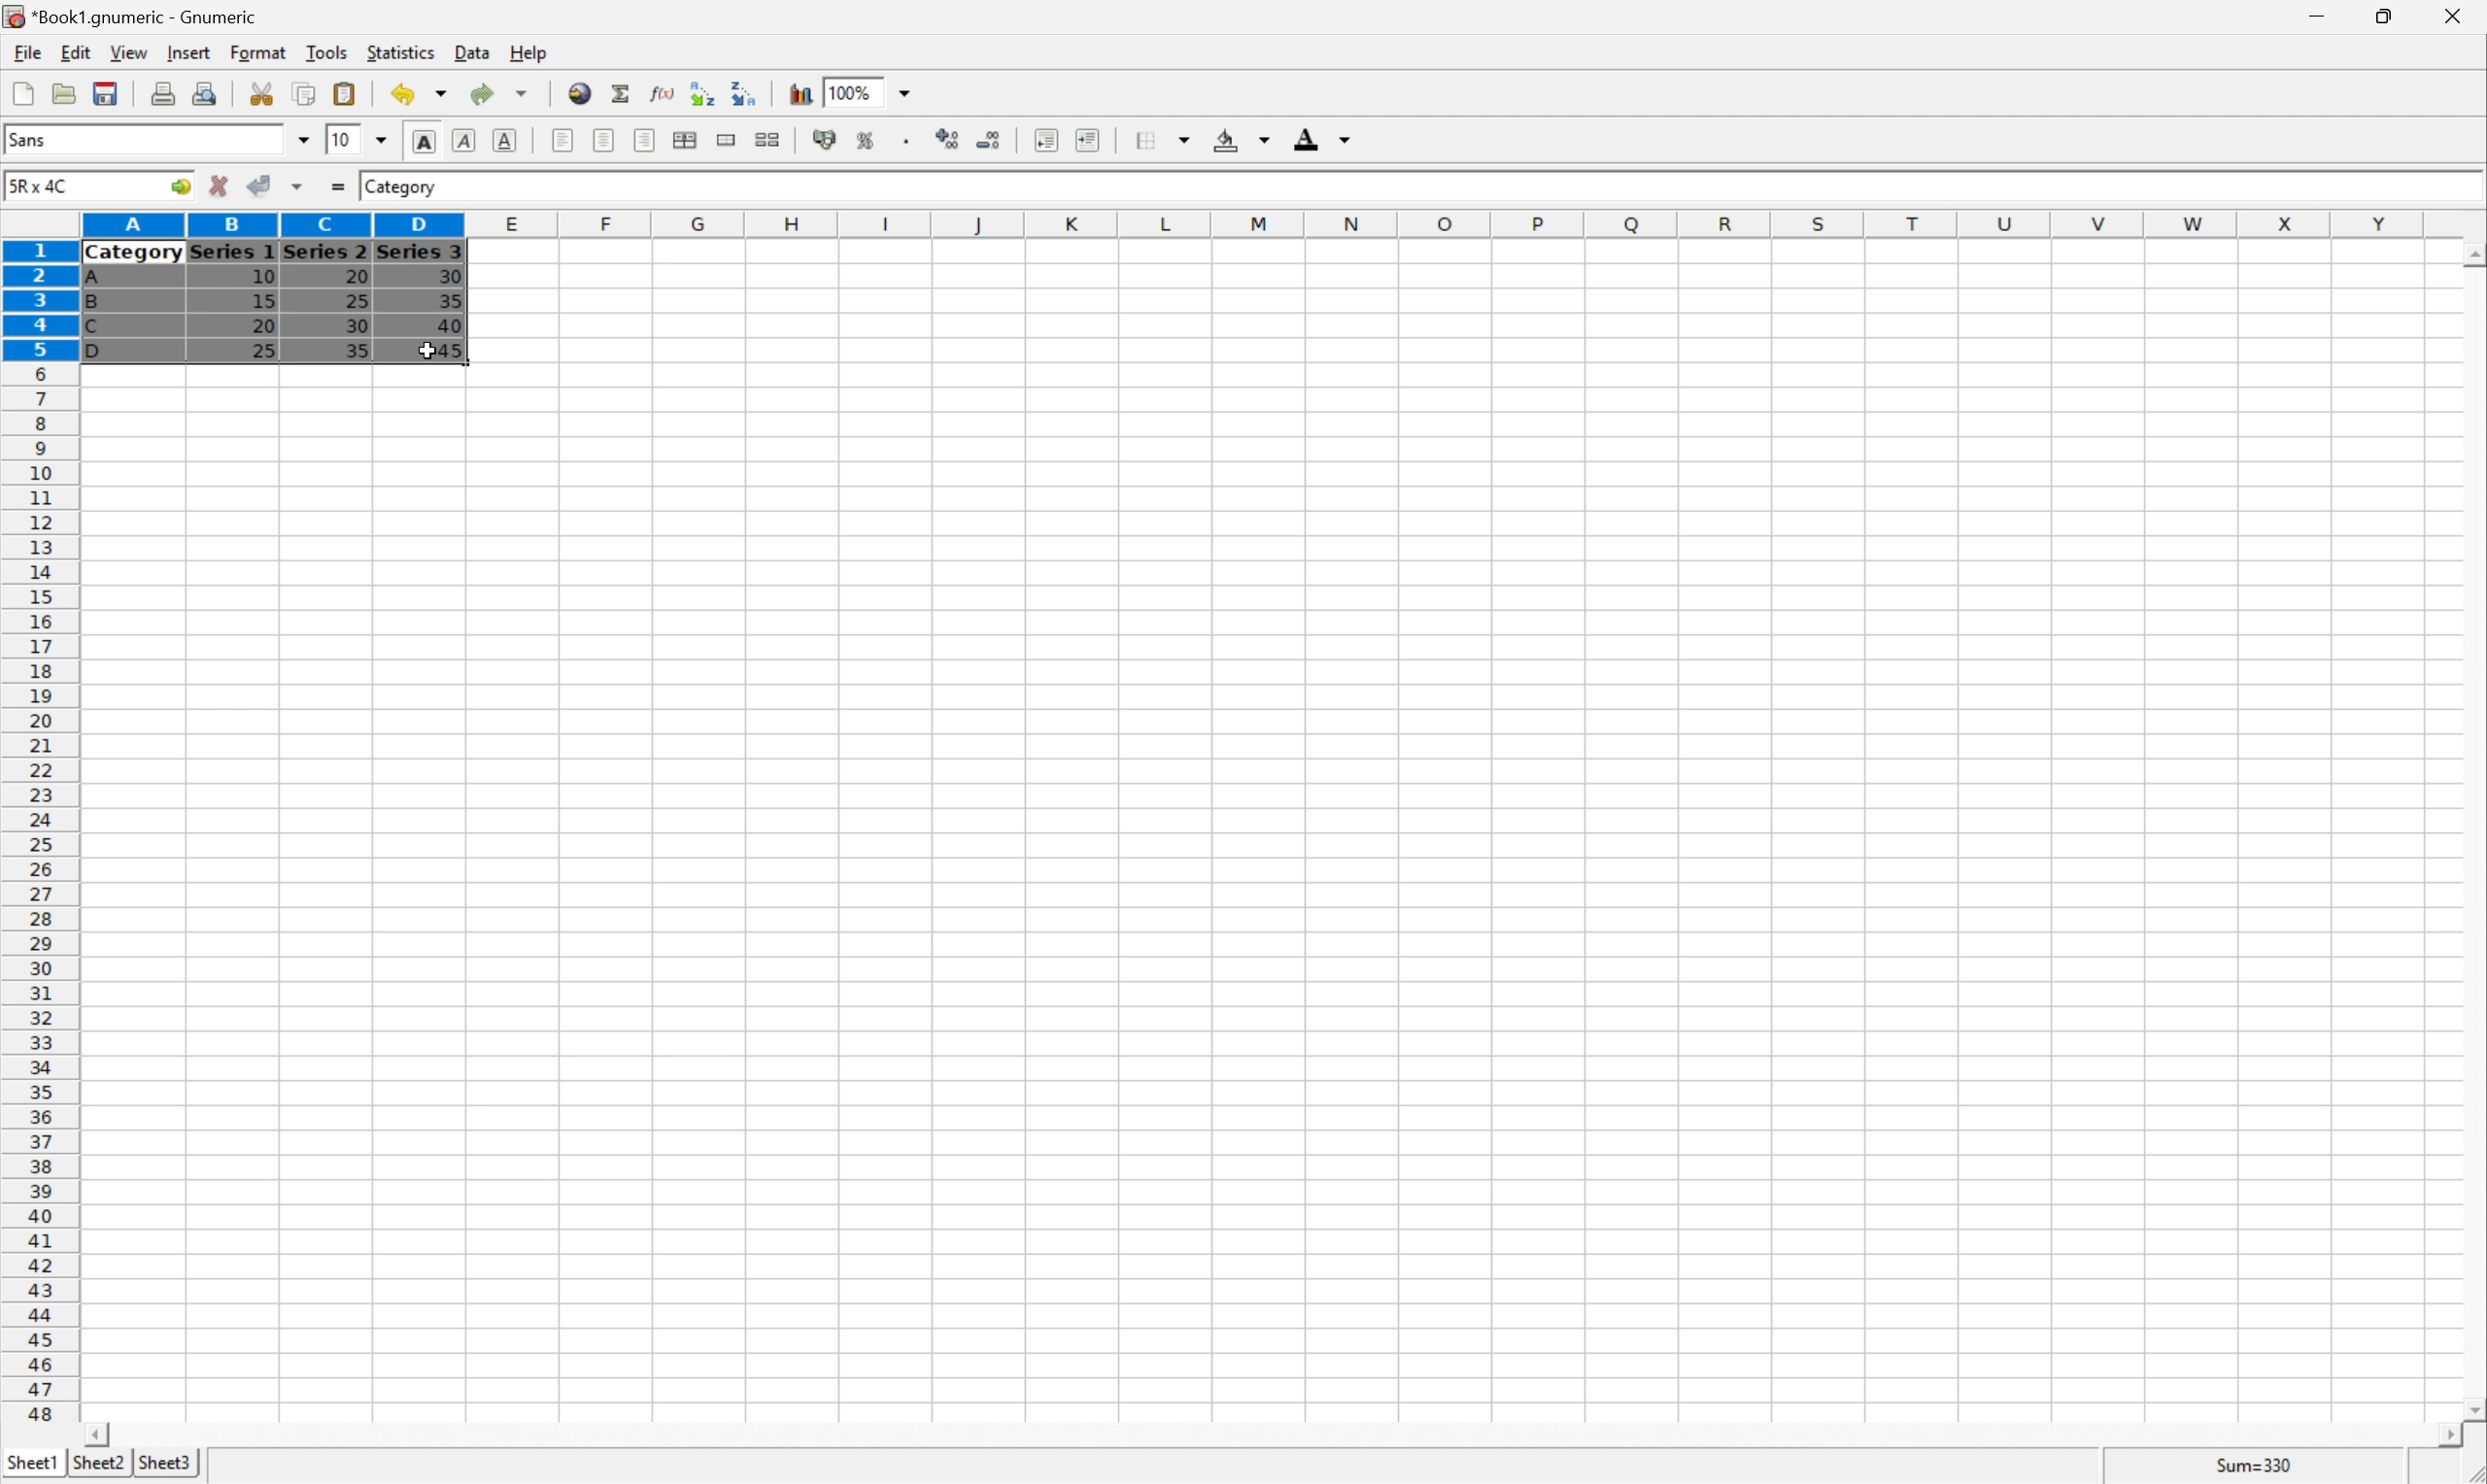 This screenshot has height=1484, width=2487. Describe the element at coordinates (207, 94) in the screenshot. I see `Print preview` at that location.